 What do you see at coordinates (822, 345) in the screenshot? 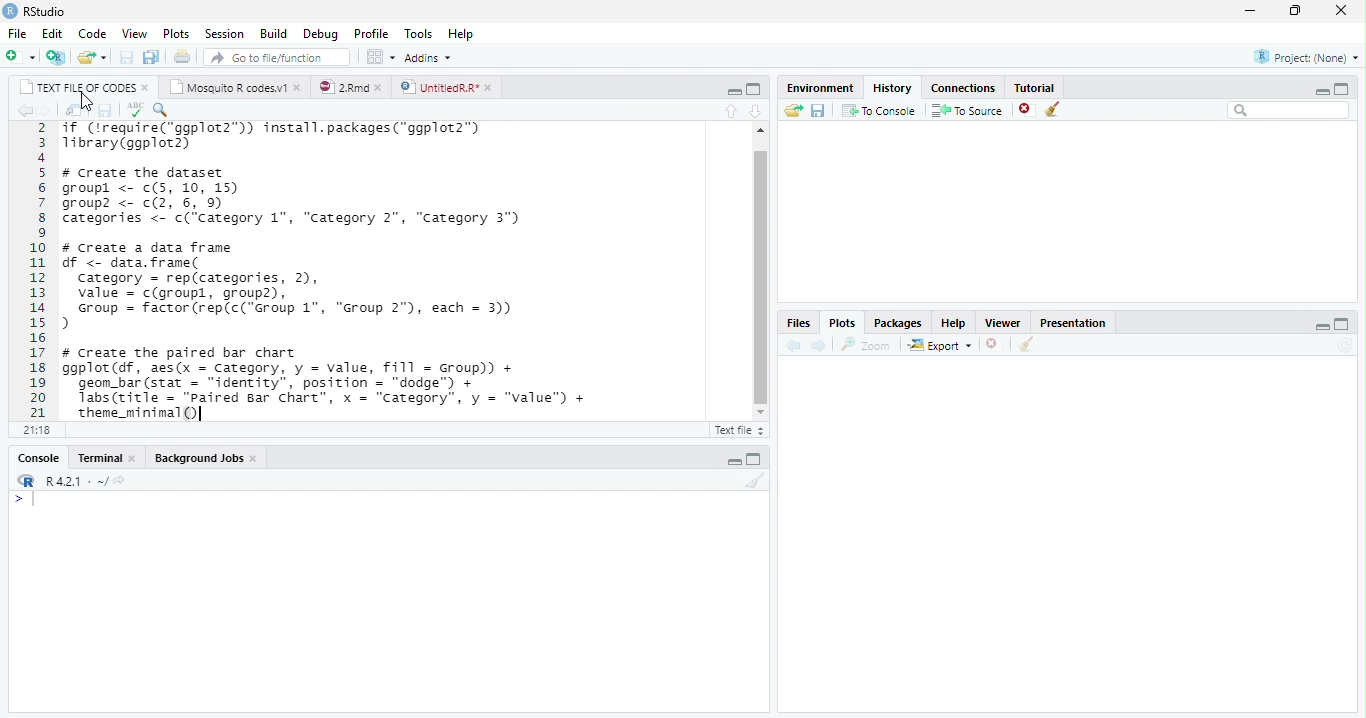
I see `next plot` at bounding box center [822, 345].